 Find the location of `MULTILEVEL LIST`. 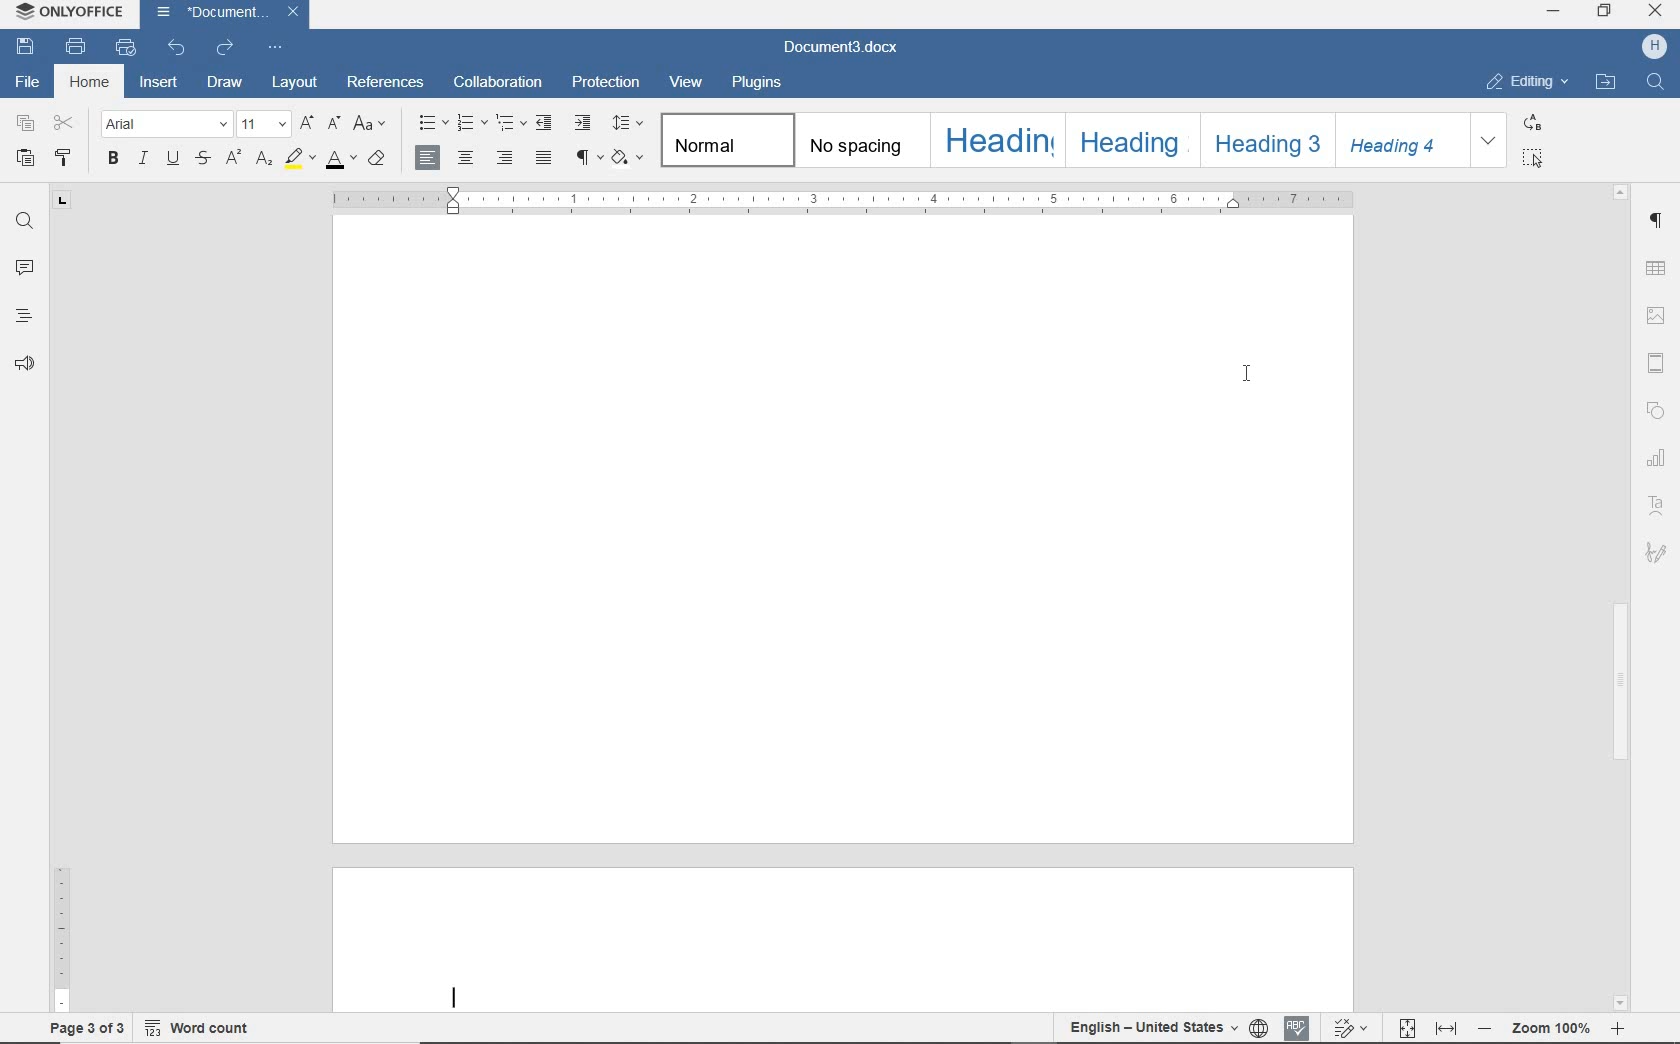

MULTILEVEL LIST is located at coordinates (508, 125).